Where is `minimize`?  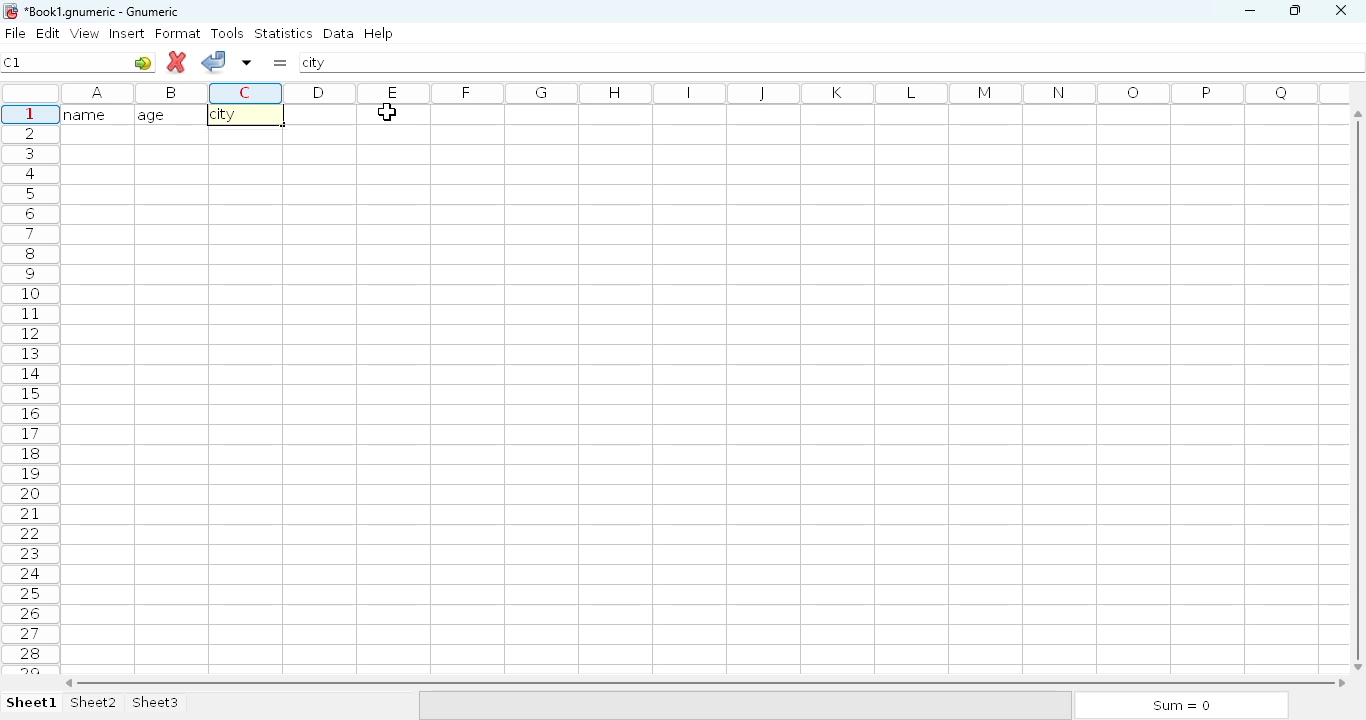 minimize is located at coordinates (1249, 11).